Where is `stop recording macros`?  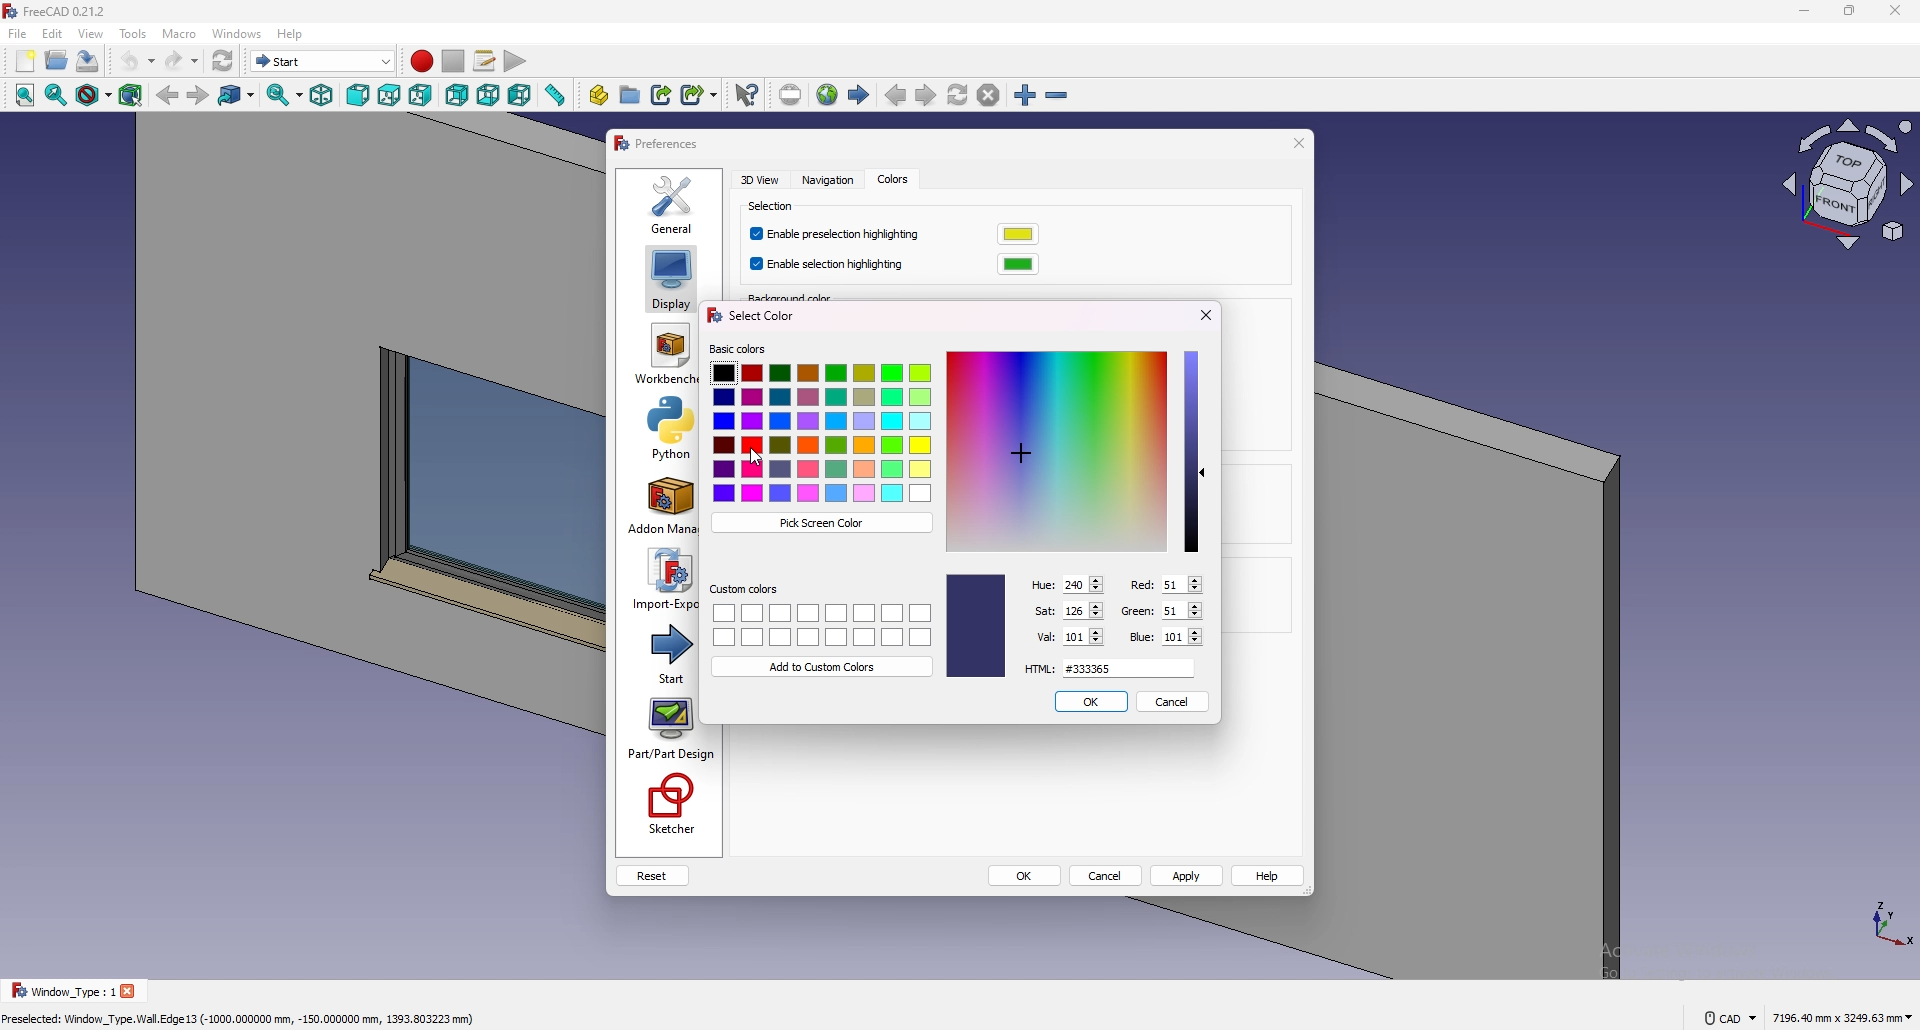 stop recording macros is located at coordinates (453, 61).